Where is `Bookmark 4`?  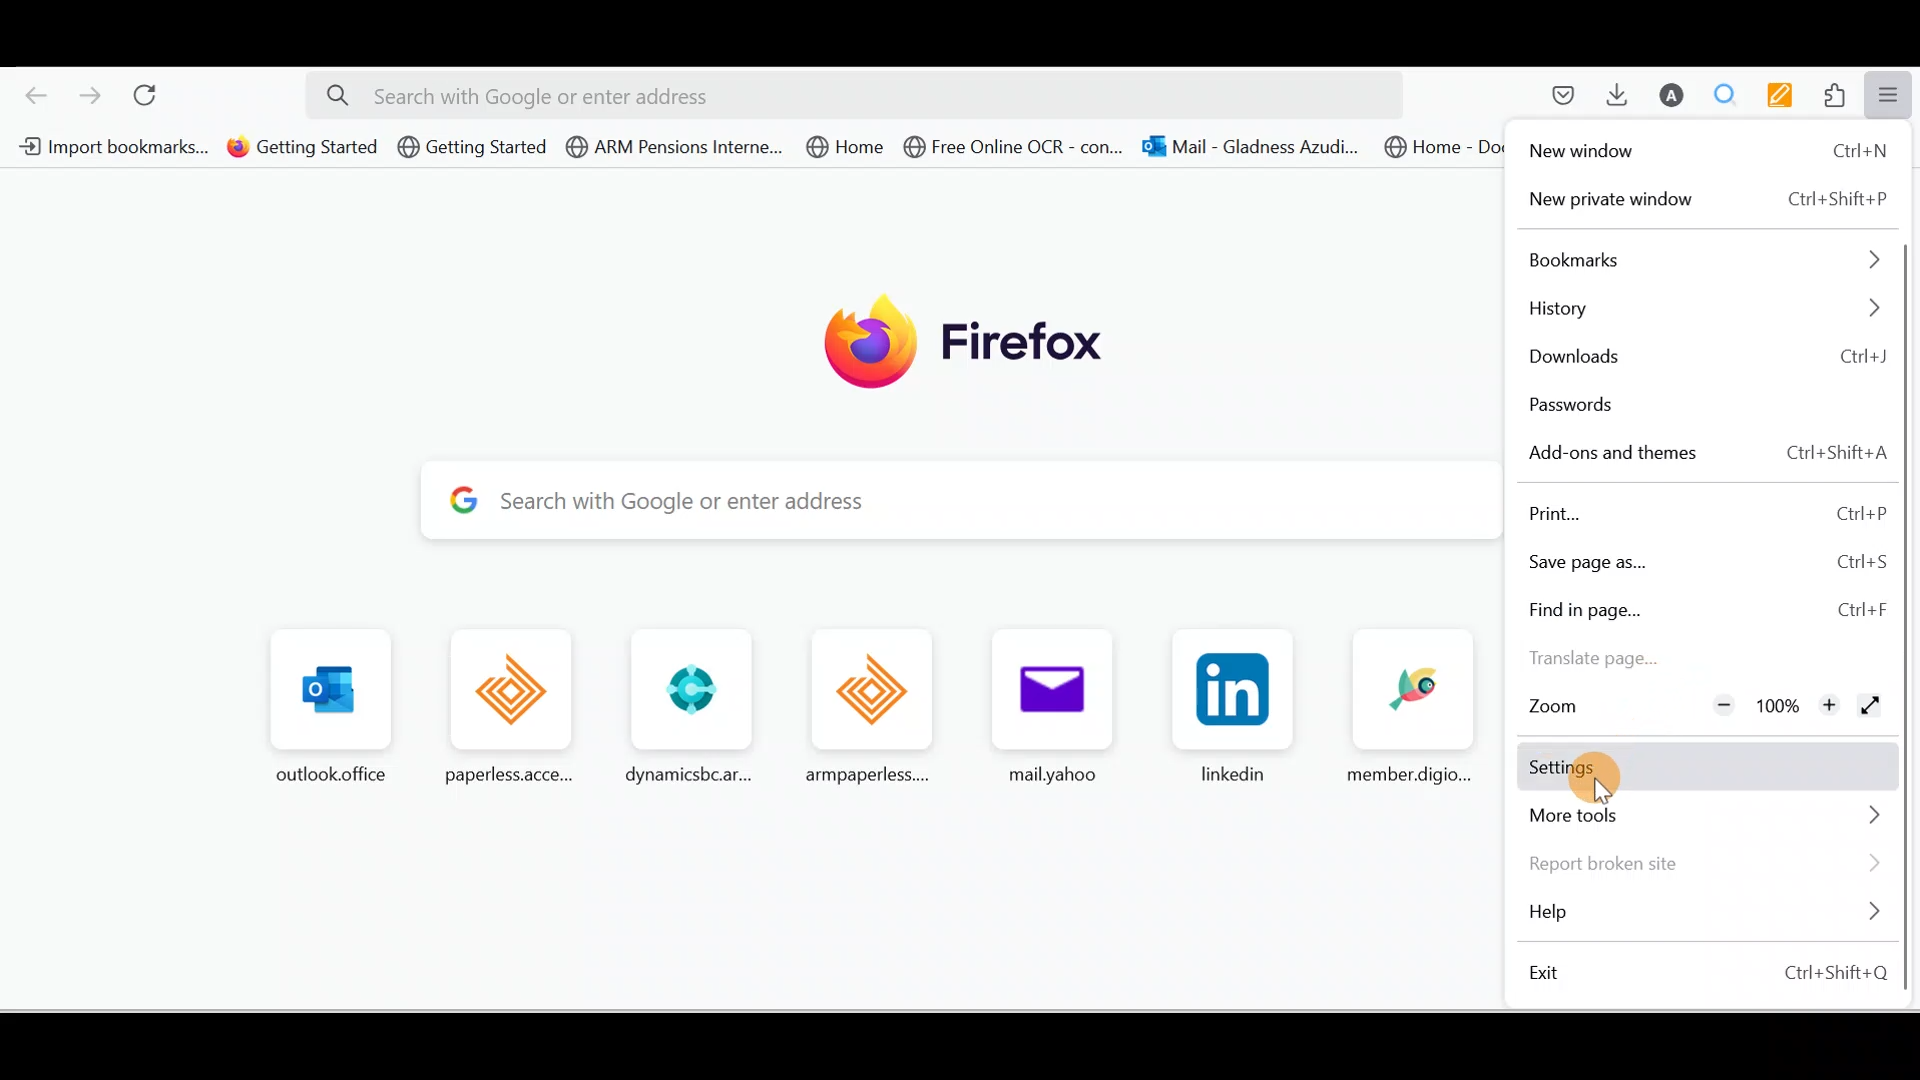
Bookmark 4 is located at coordinates (668, 147).